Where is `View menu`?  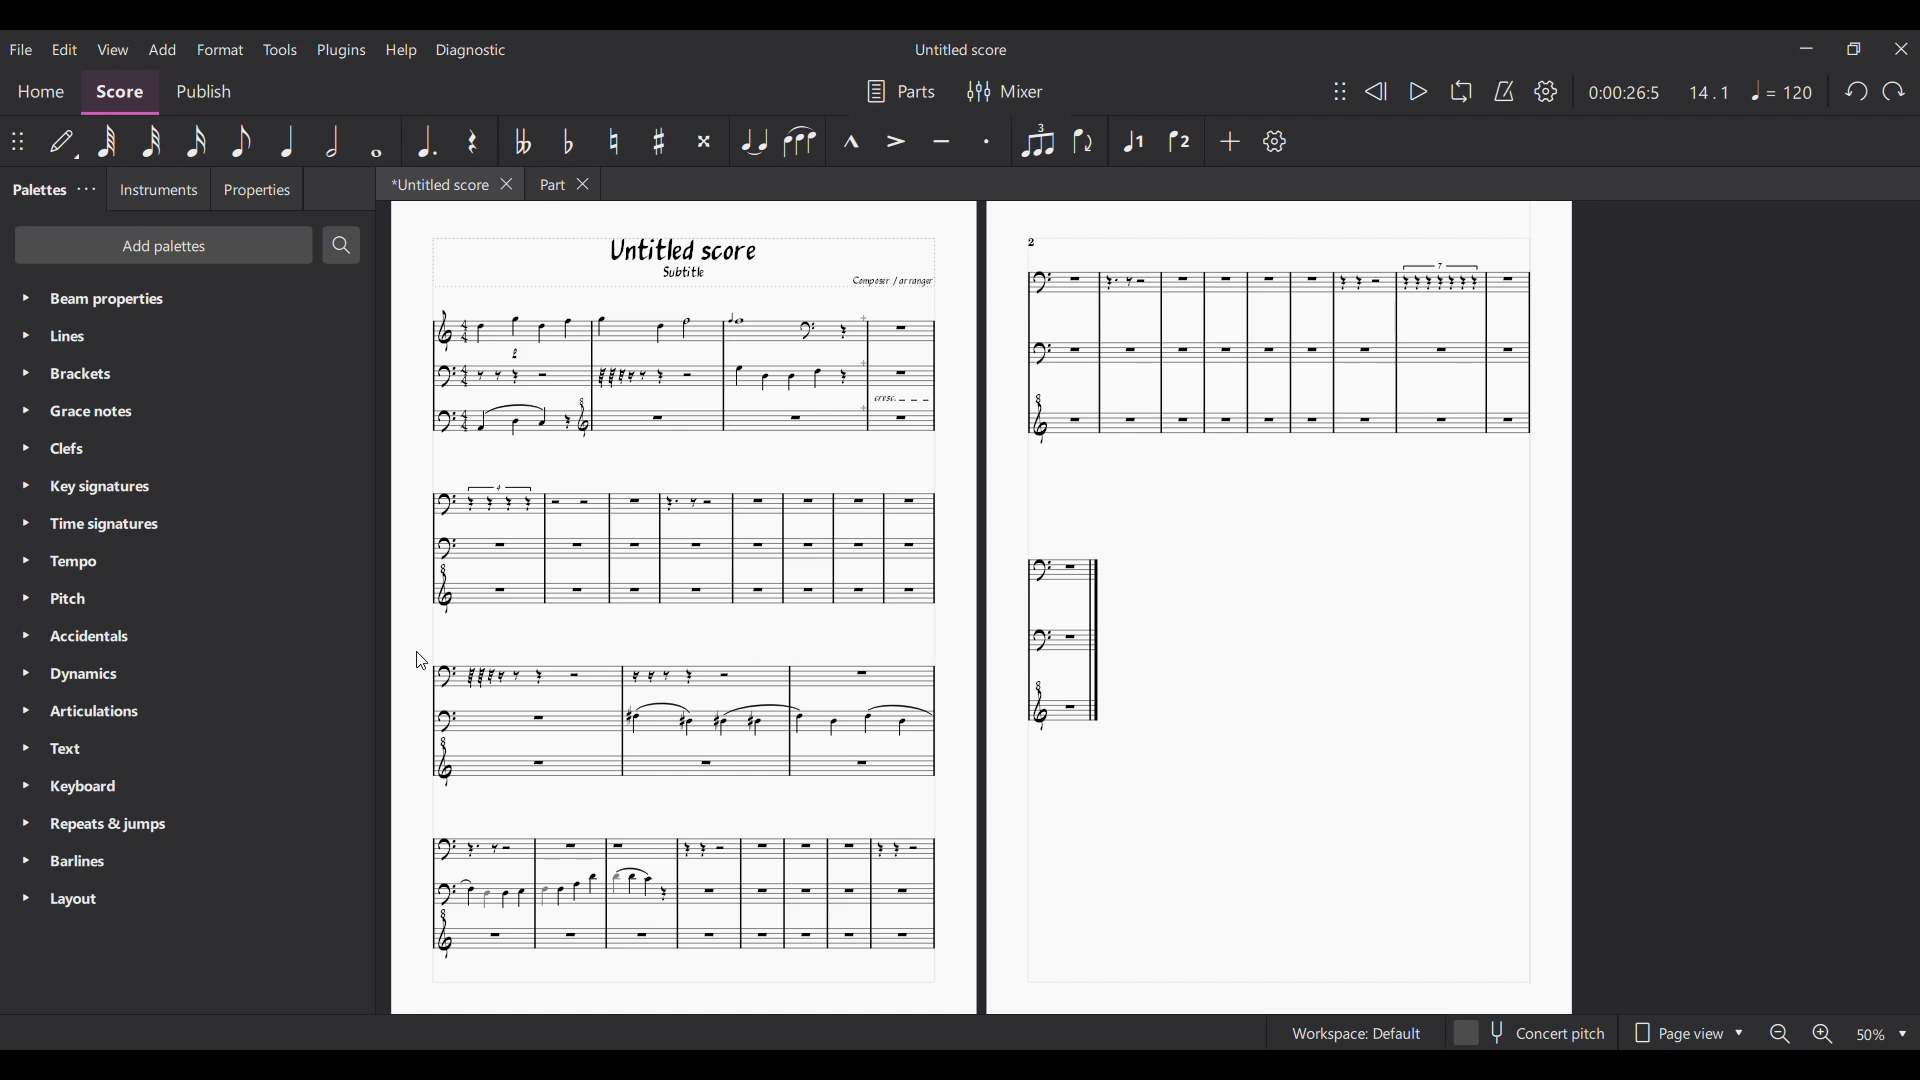
View menu is located at coordinates (113, 48).